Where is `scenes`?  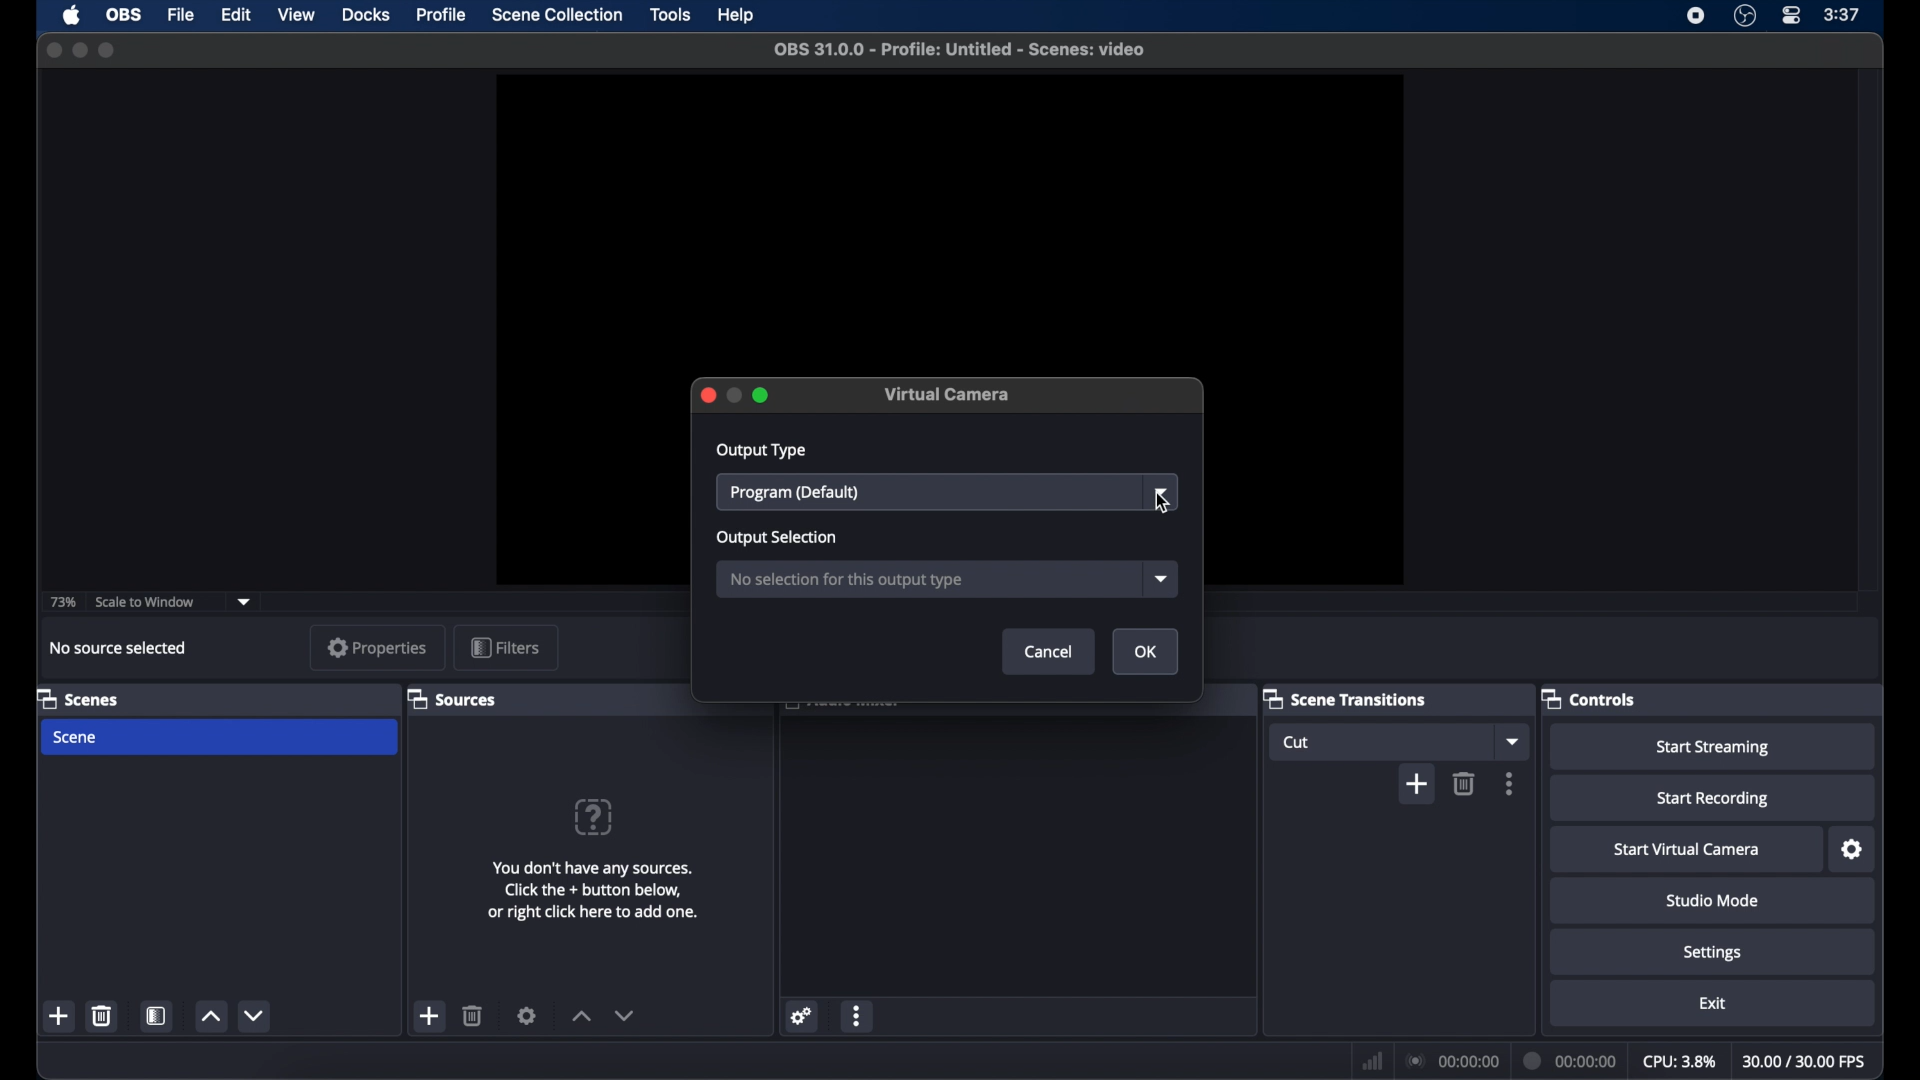 scenes is located at coordinates (77, 698).